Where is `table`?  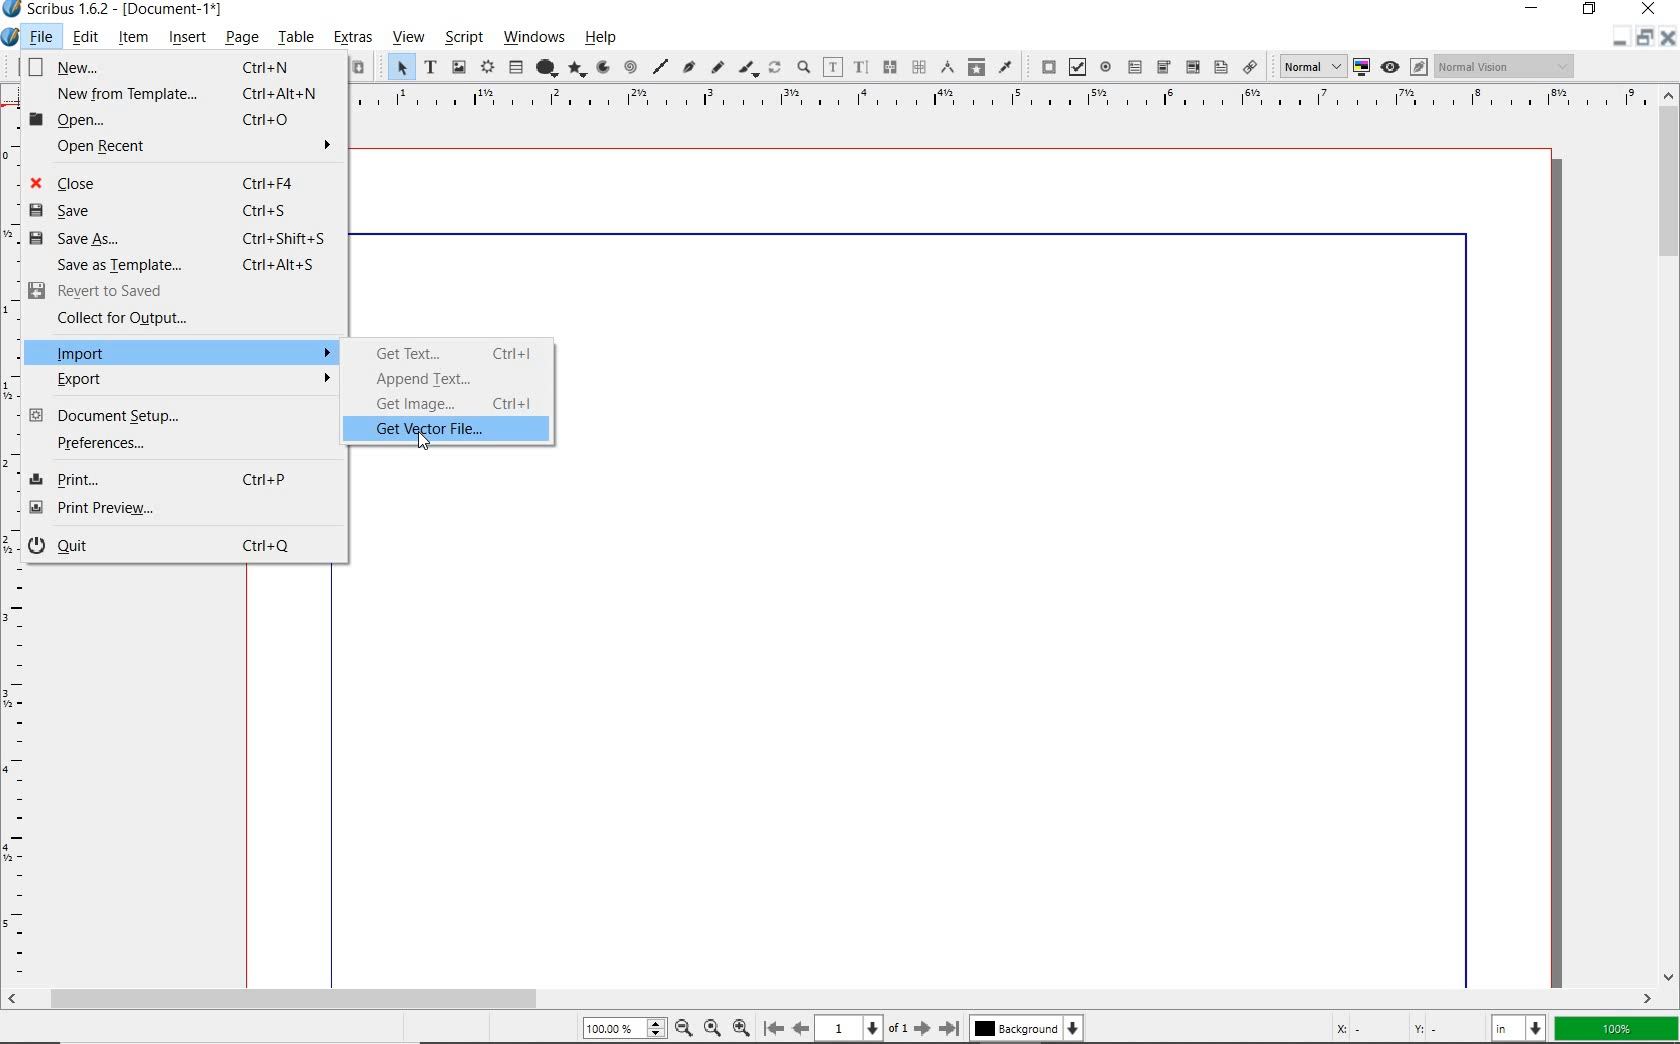
table is located at coordinates (514, 69).